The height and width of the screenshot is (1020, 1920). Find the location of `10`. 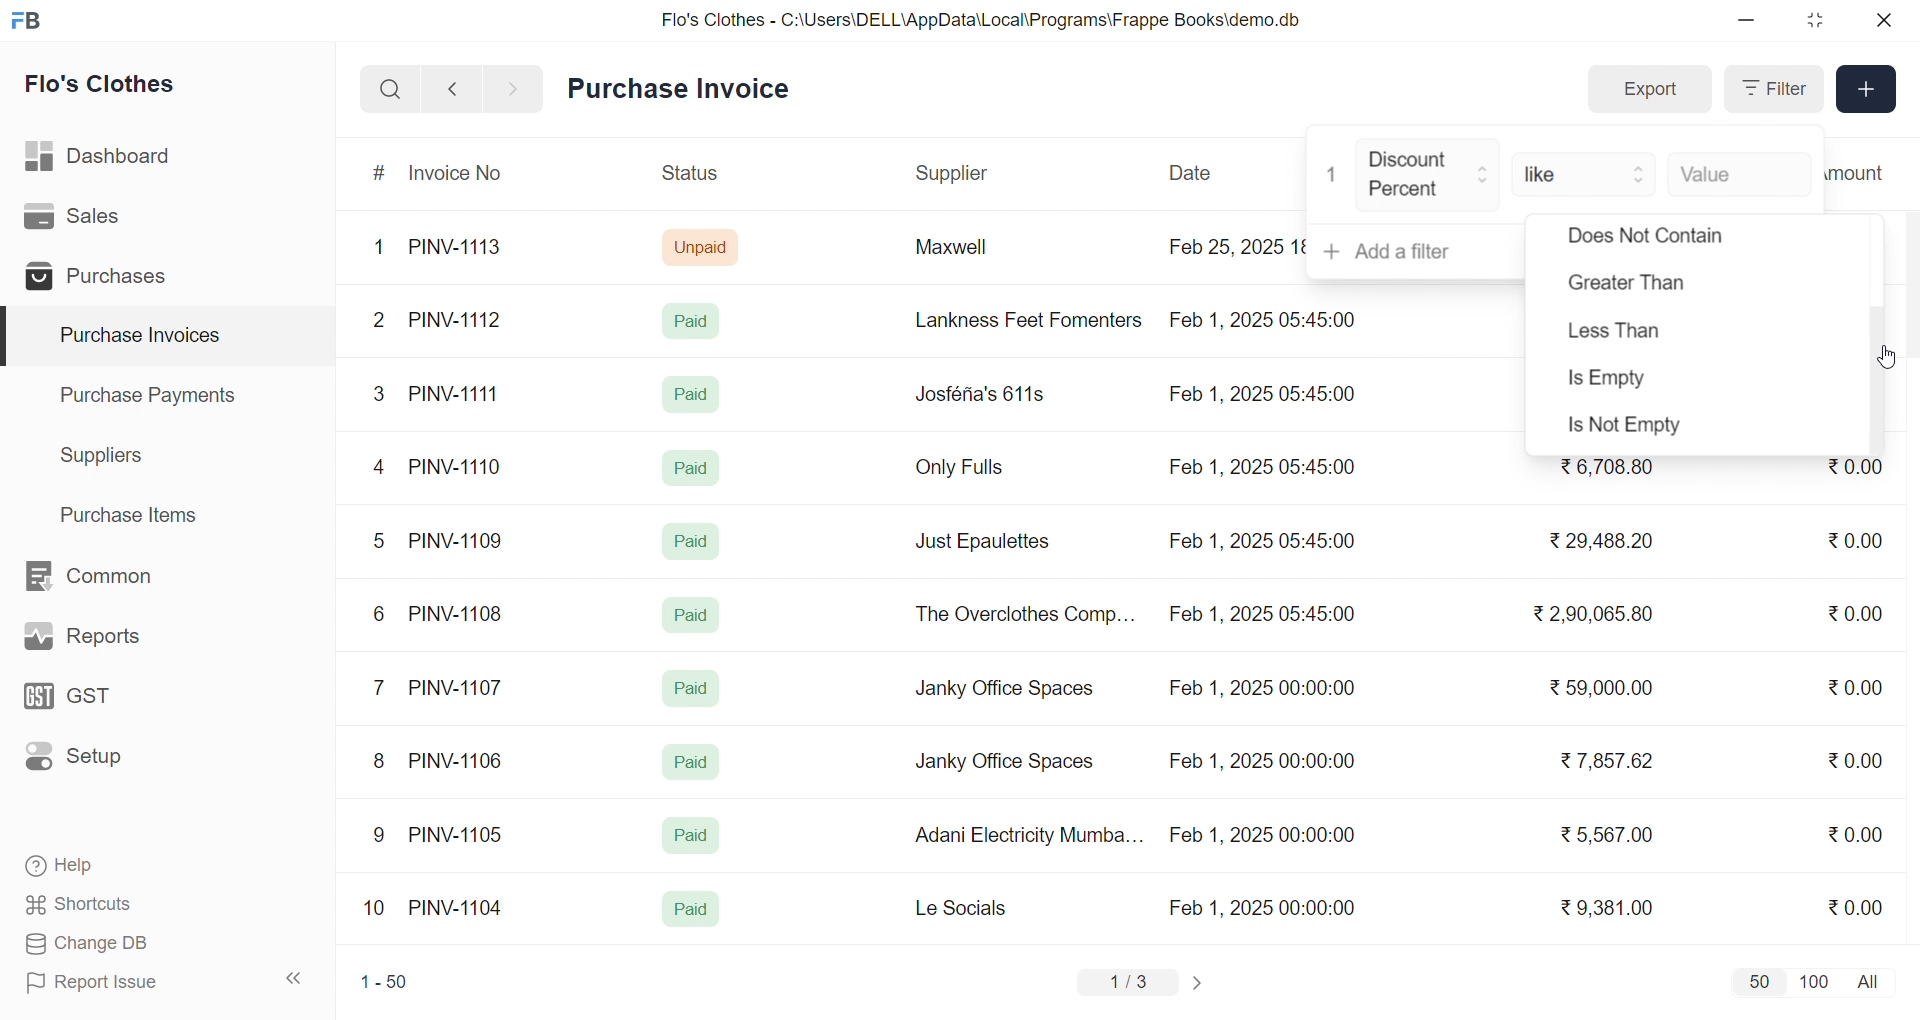

10 is located at coordinates (379, 910).